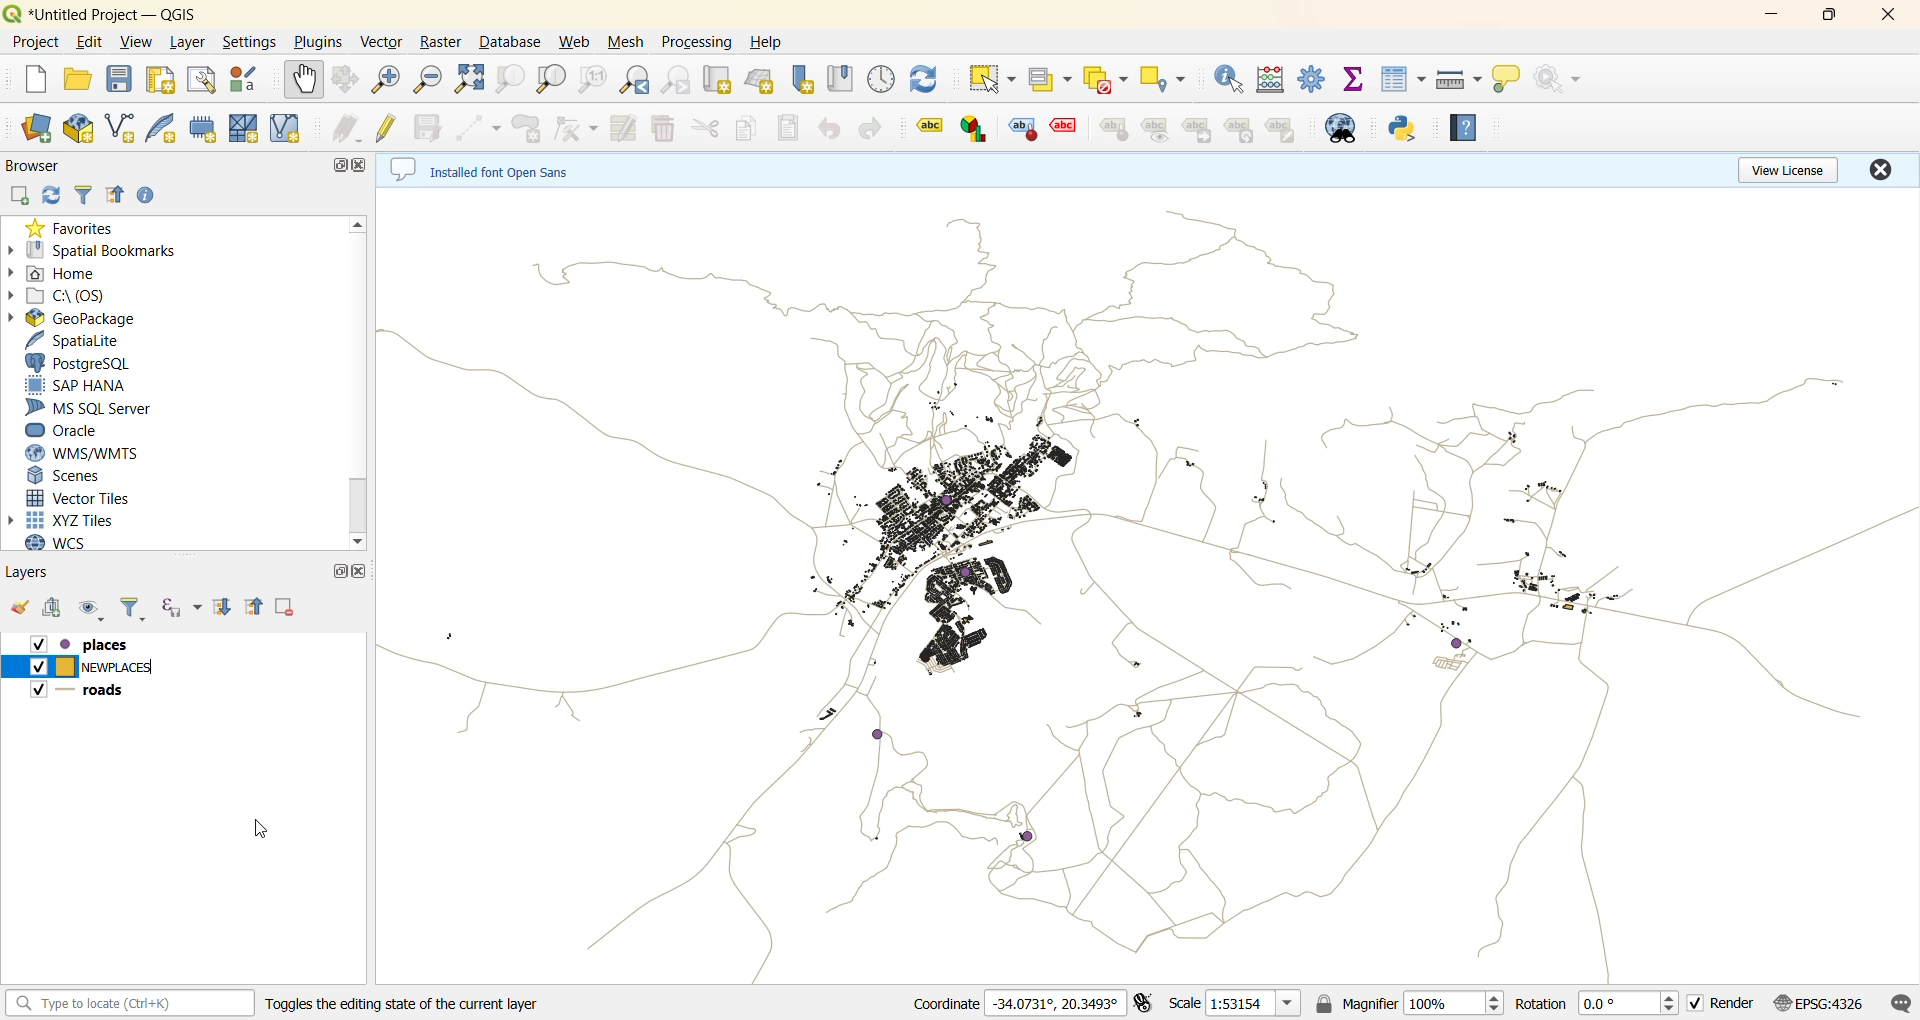  What do you see at coordinates (513, 43) in the screenshot?
I see `database` at bounding box center [513, 43].